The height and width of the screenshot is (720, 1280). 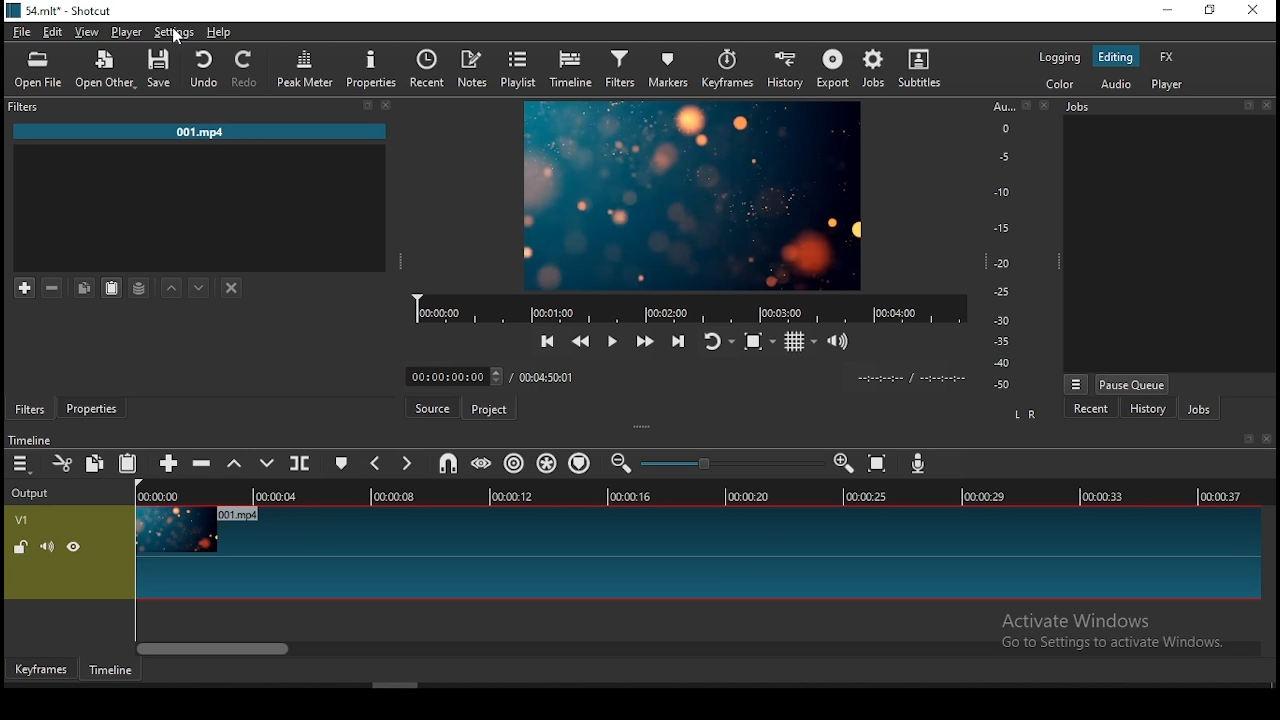 What do you see at coordinates (29, 440) in the screenshot?
I see `timeline` at bounding box center [29, 440].